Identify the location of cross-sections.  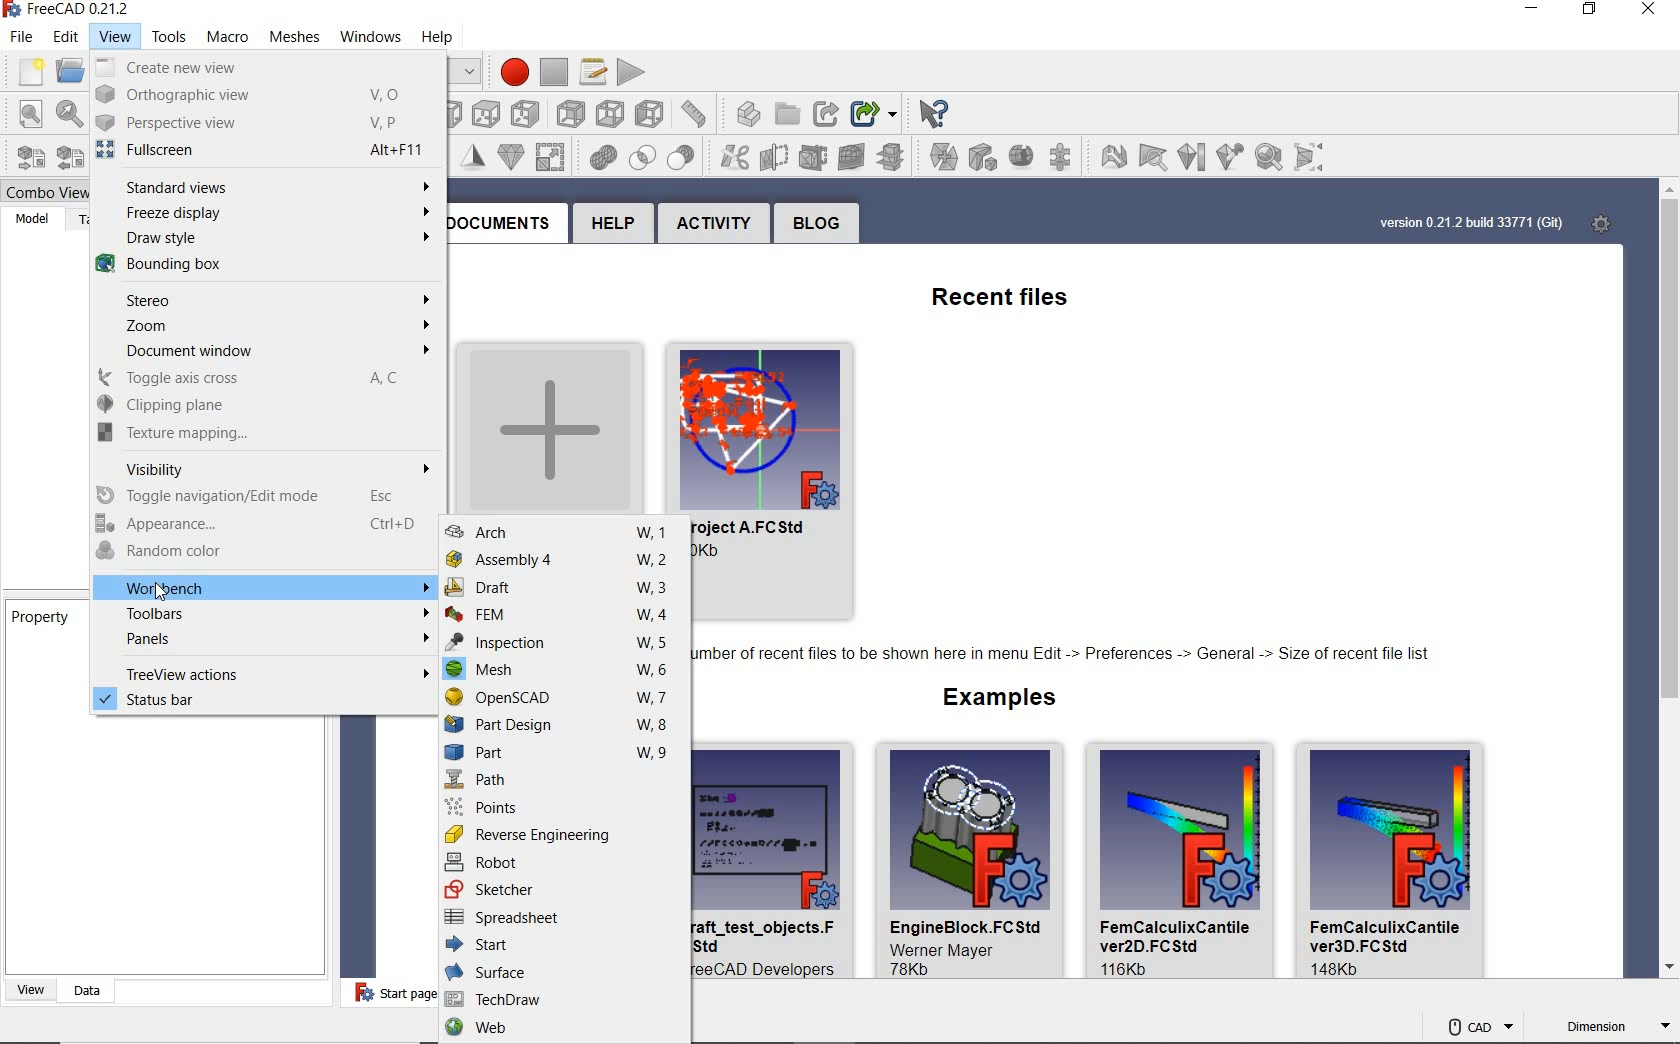
(856, 156).